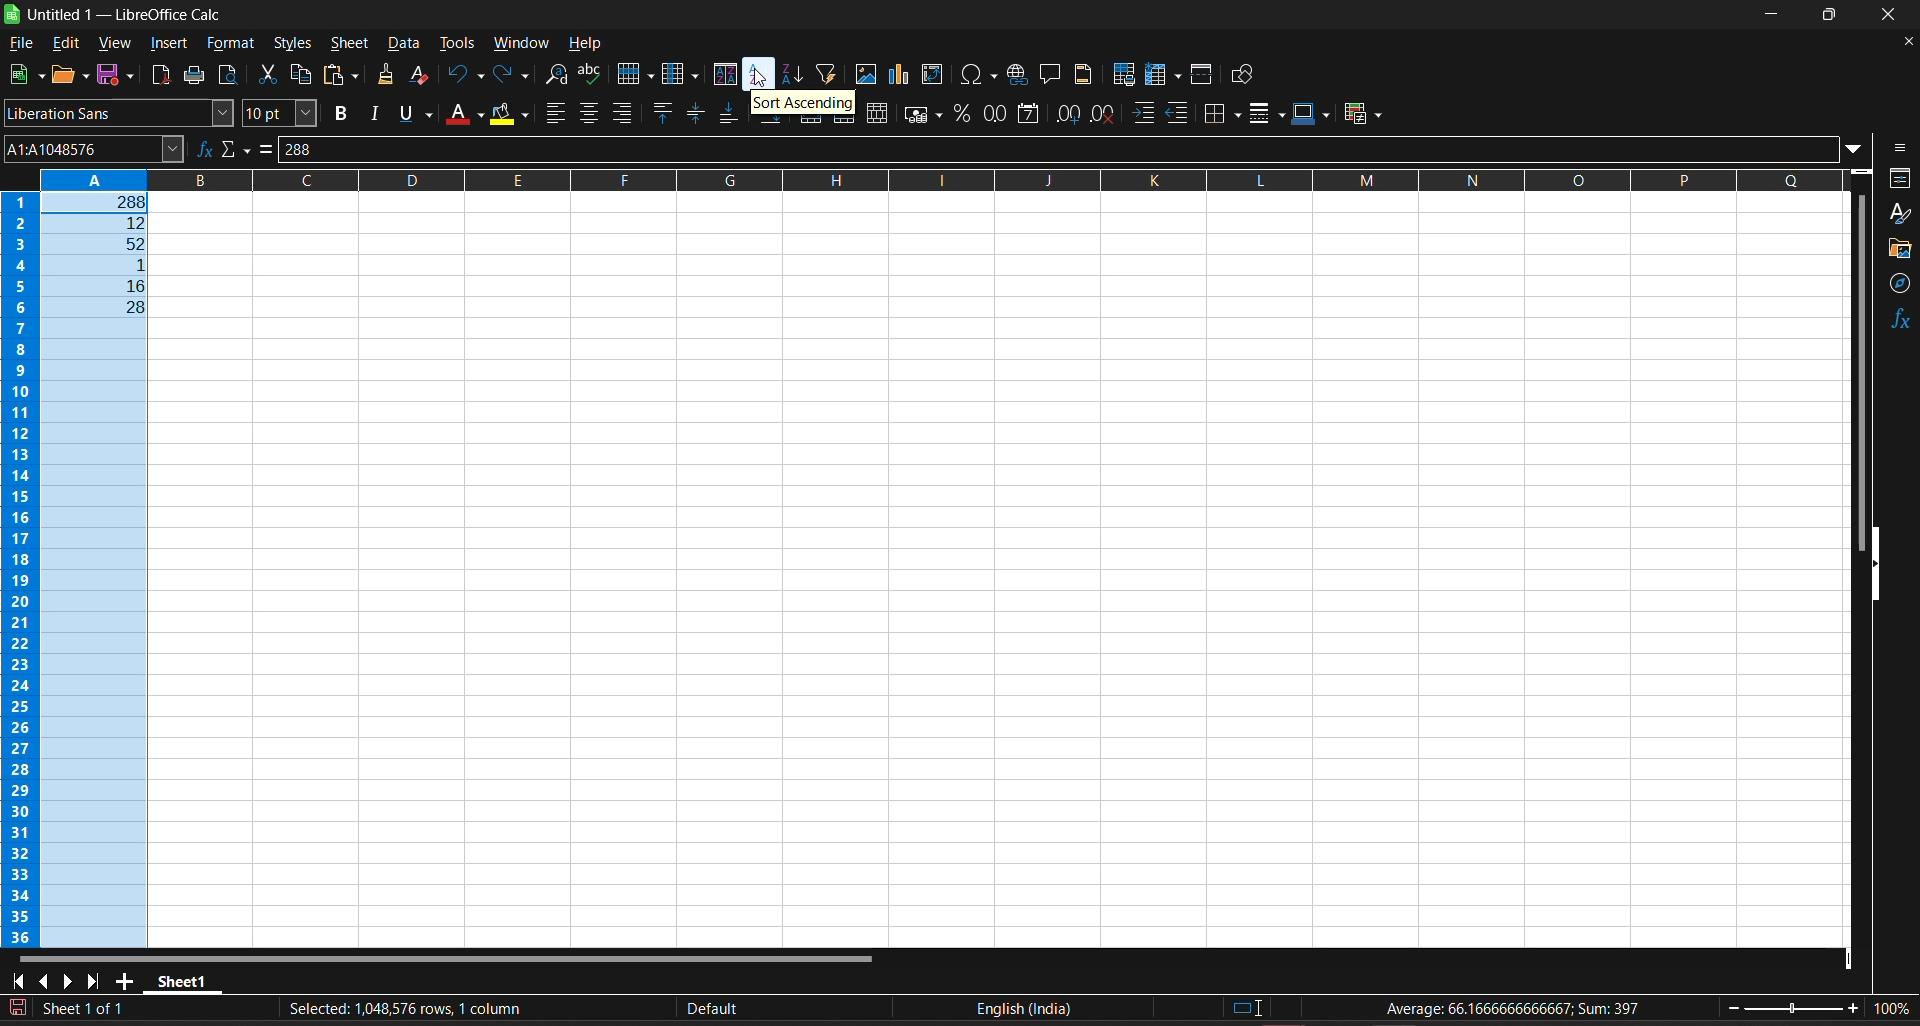  Describe the element at coordinates (418, 113) in the screenshot. I see `underline` at that location.